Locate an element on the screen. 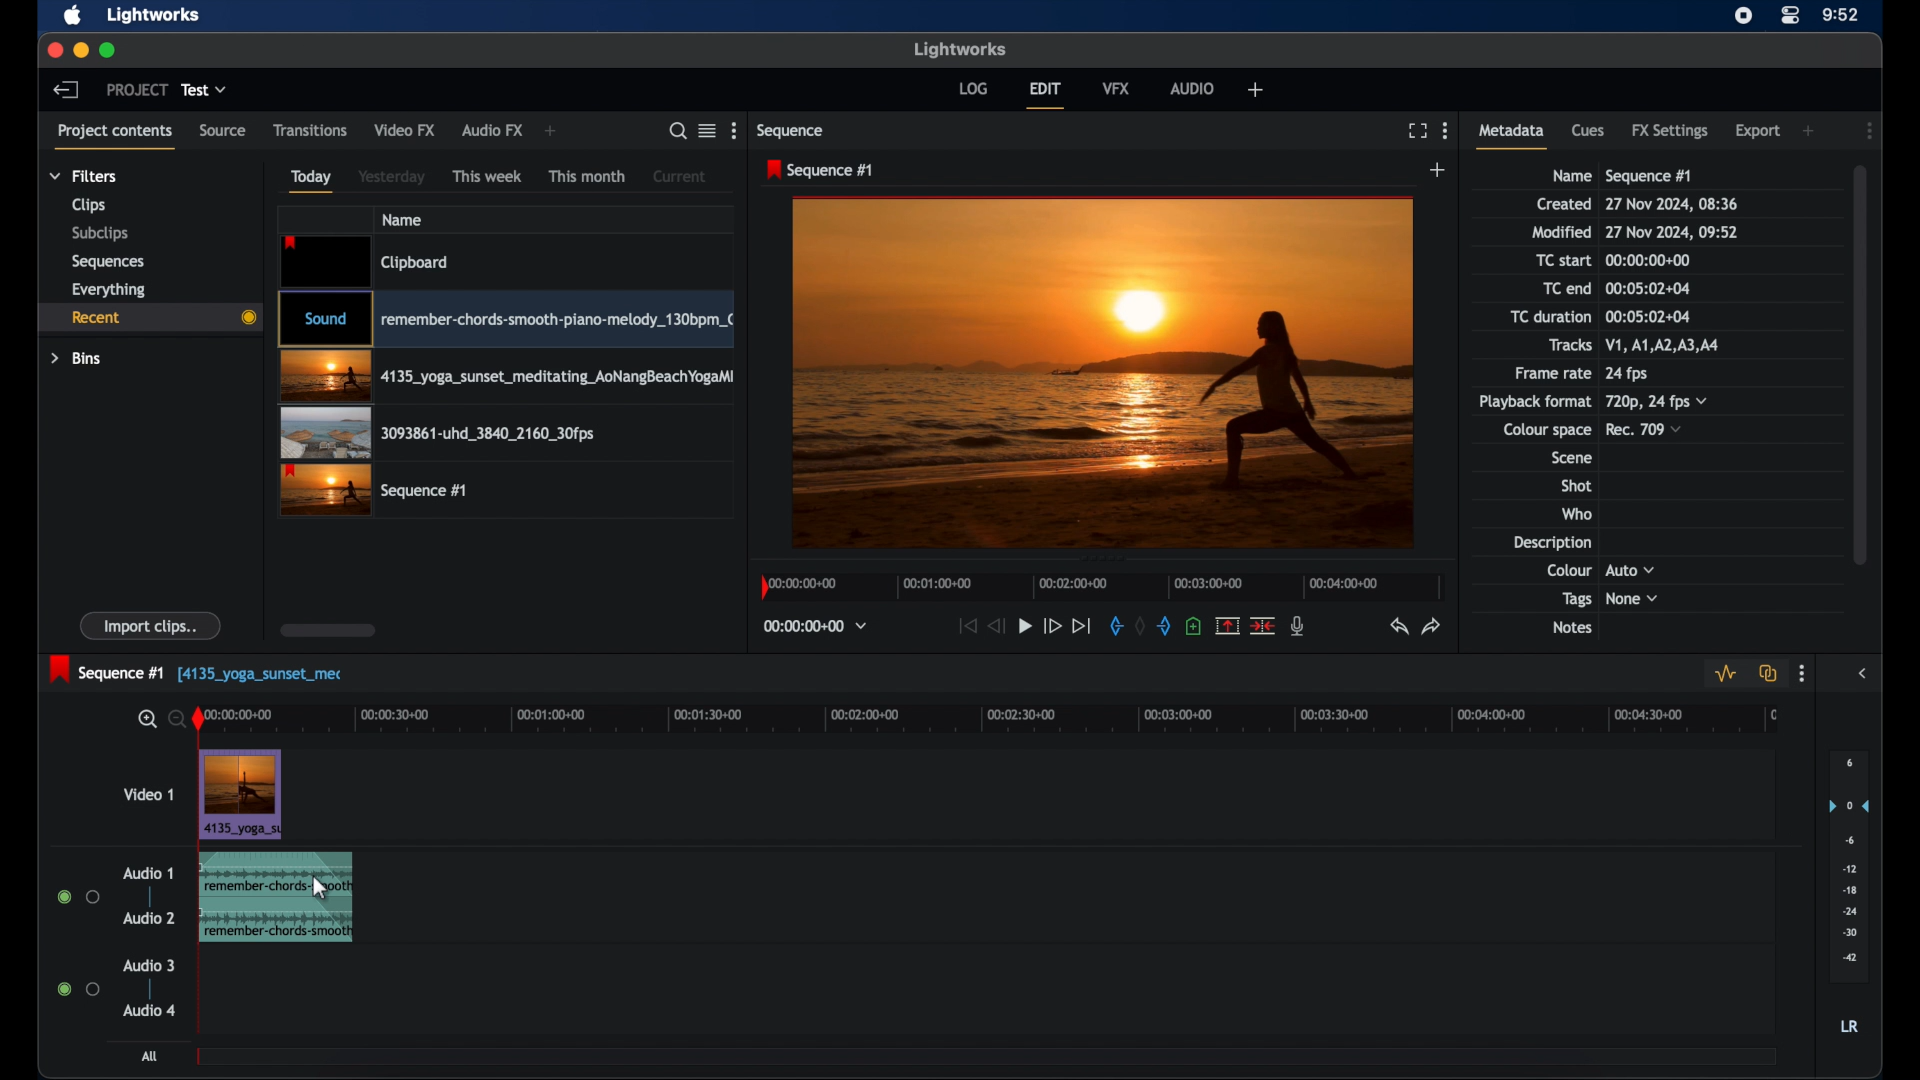  jump to start is located at coordinates (966, 625).